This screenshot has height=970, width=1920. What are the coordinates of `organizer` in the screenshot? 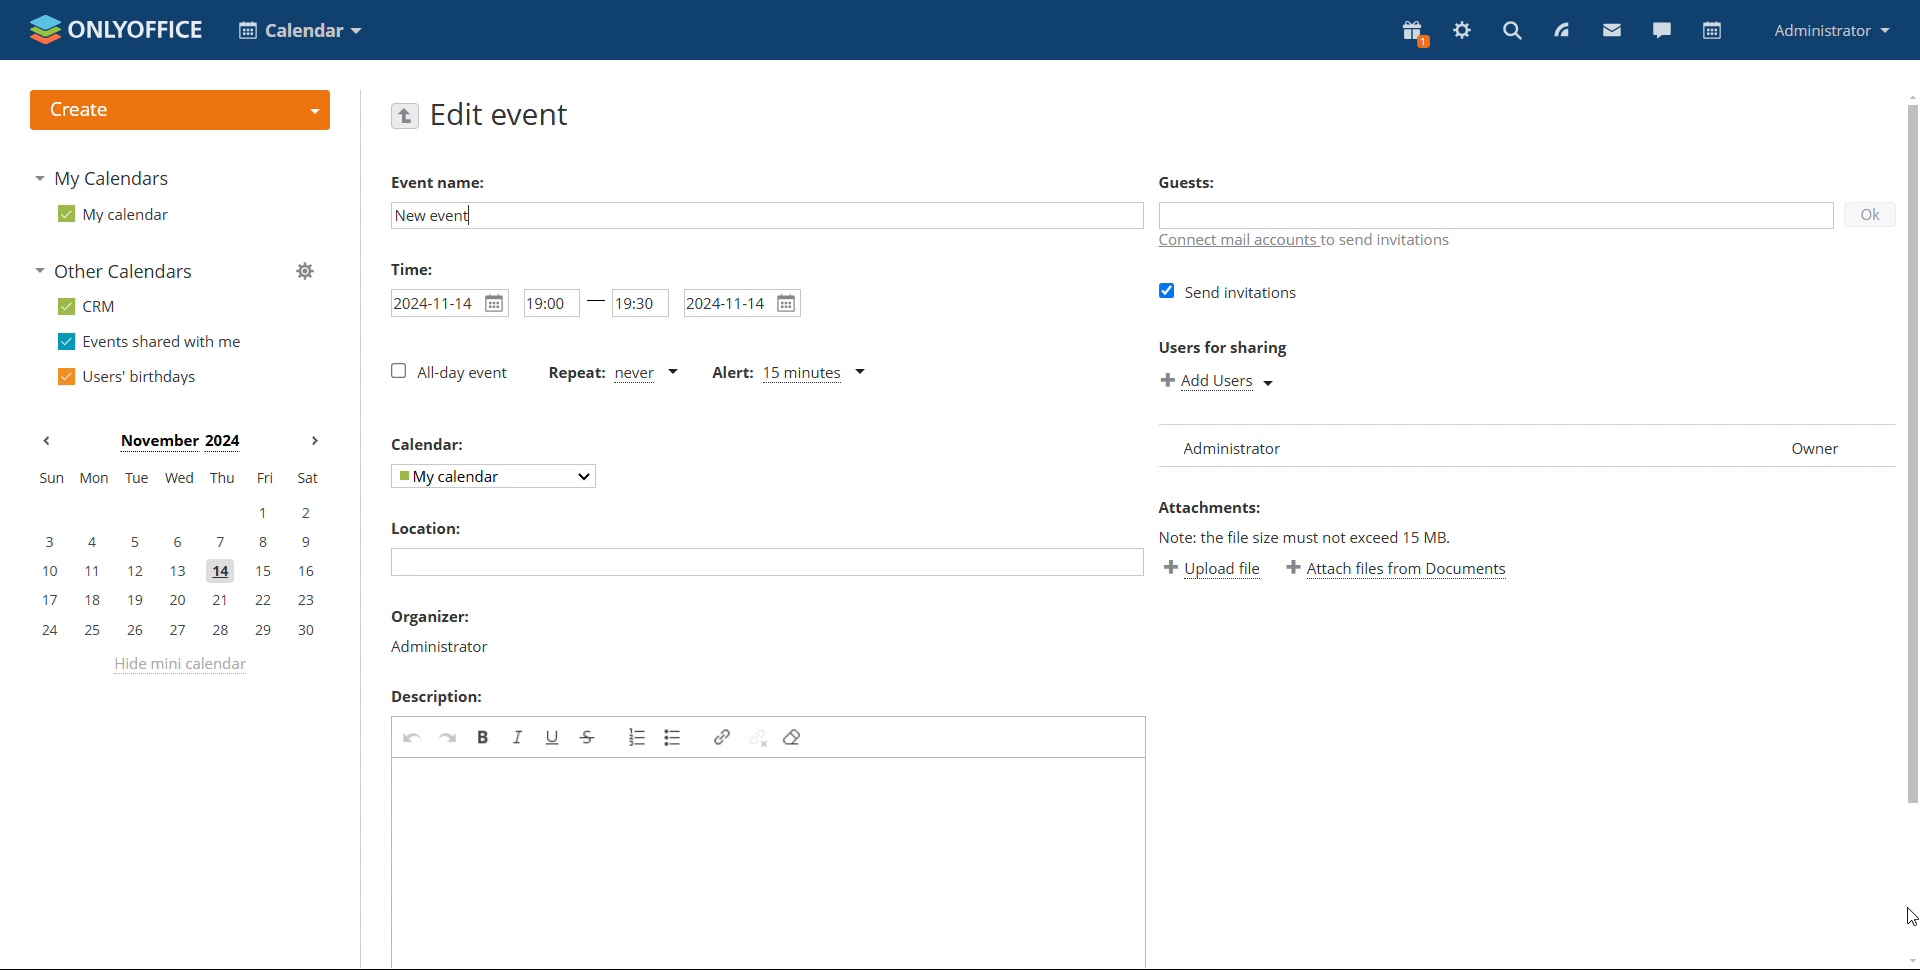 It's located at (442, 617).